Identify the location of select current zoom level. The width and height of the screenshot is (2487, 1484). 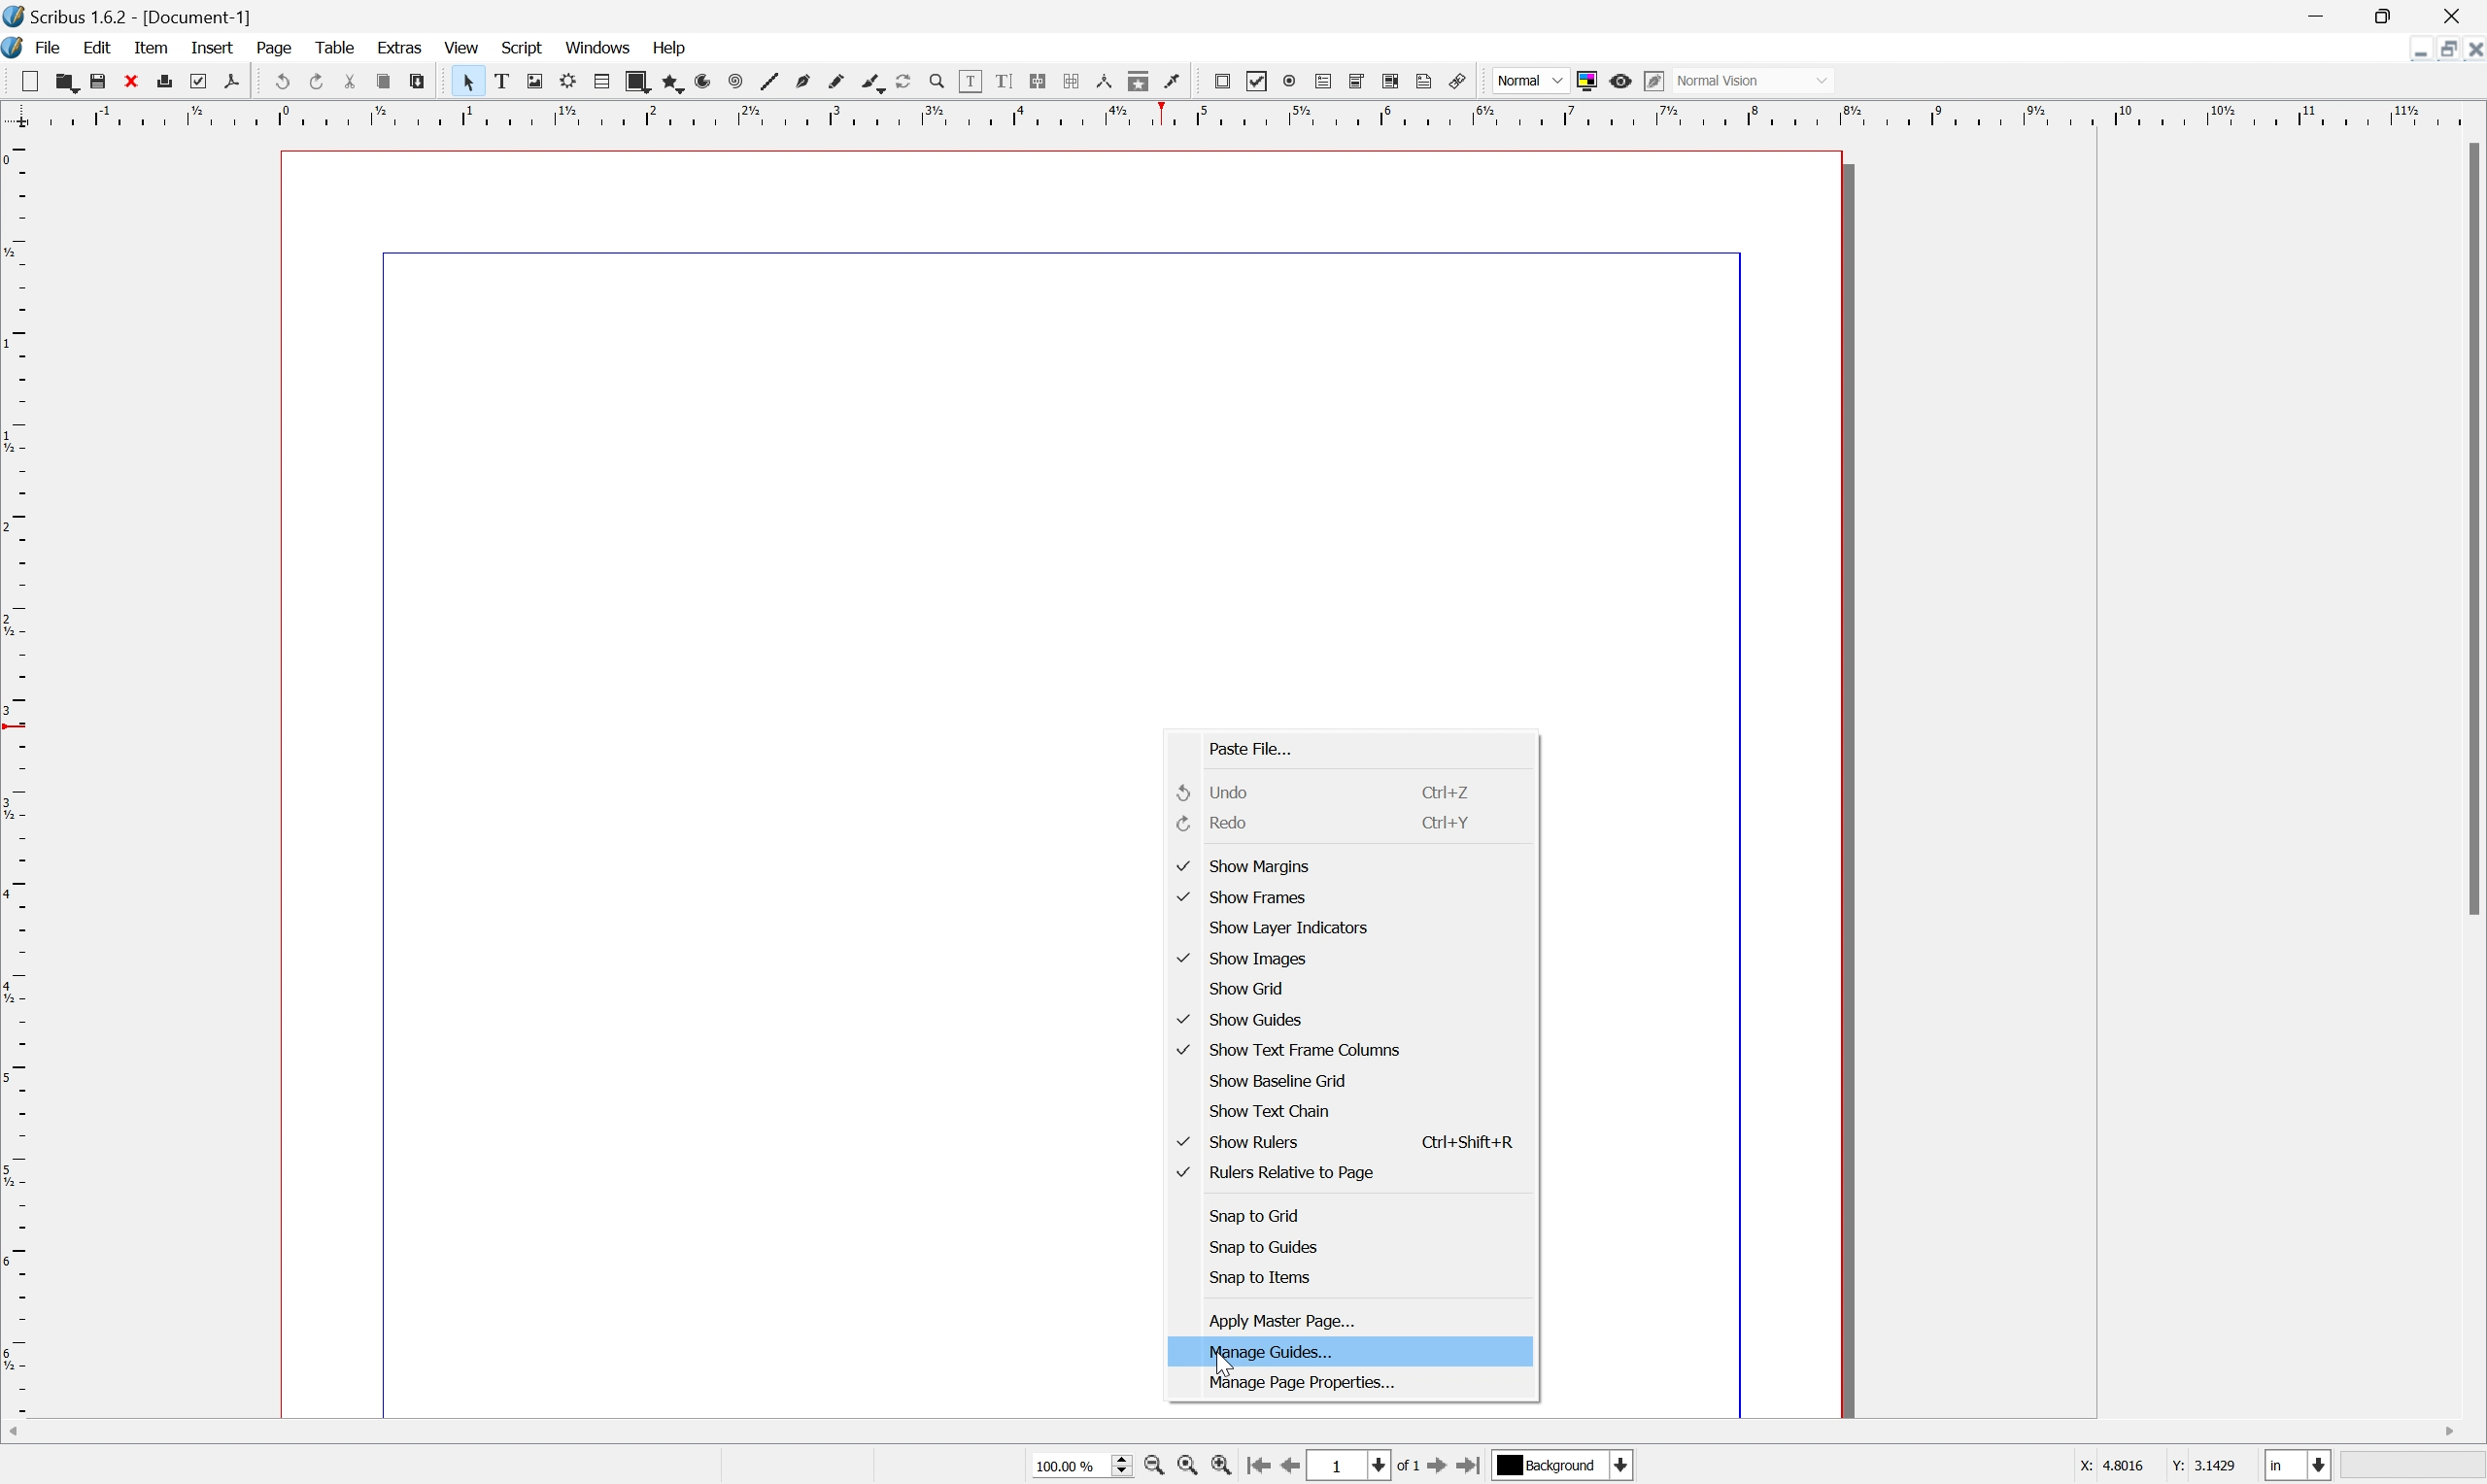
(1082, 1467).